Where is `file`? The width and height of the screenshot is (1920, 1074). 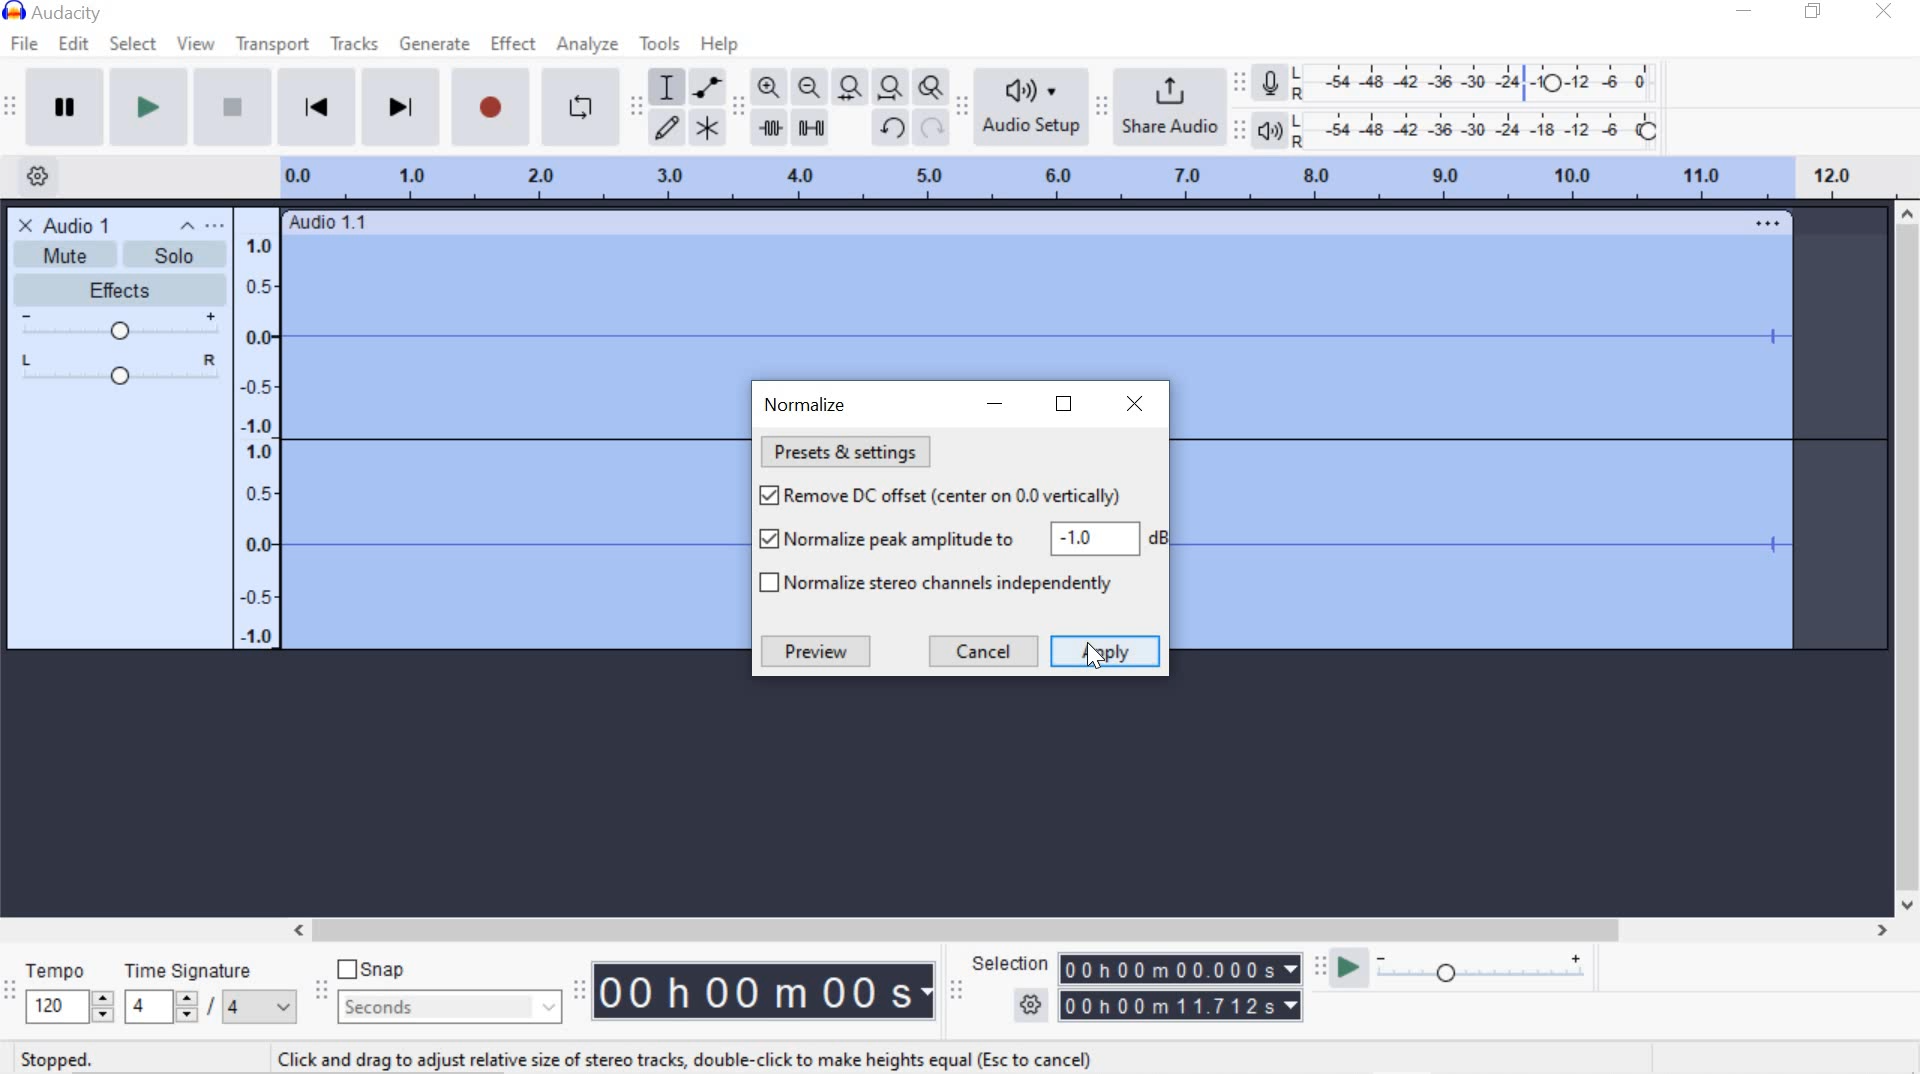
file is located at coordinates (28, 43).